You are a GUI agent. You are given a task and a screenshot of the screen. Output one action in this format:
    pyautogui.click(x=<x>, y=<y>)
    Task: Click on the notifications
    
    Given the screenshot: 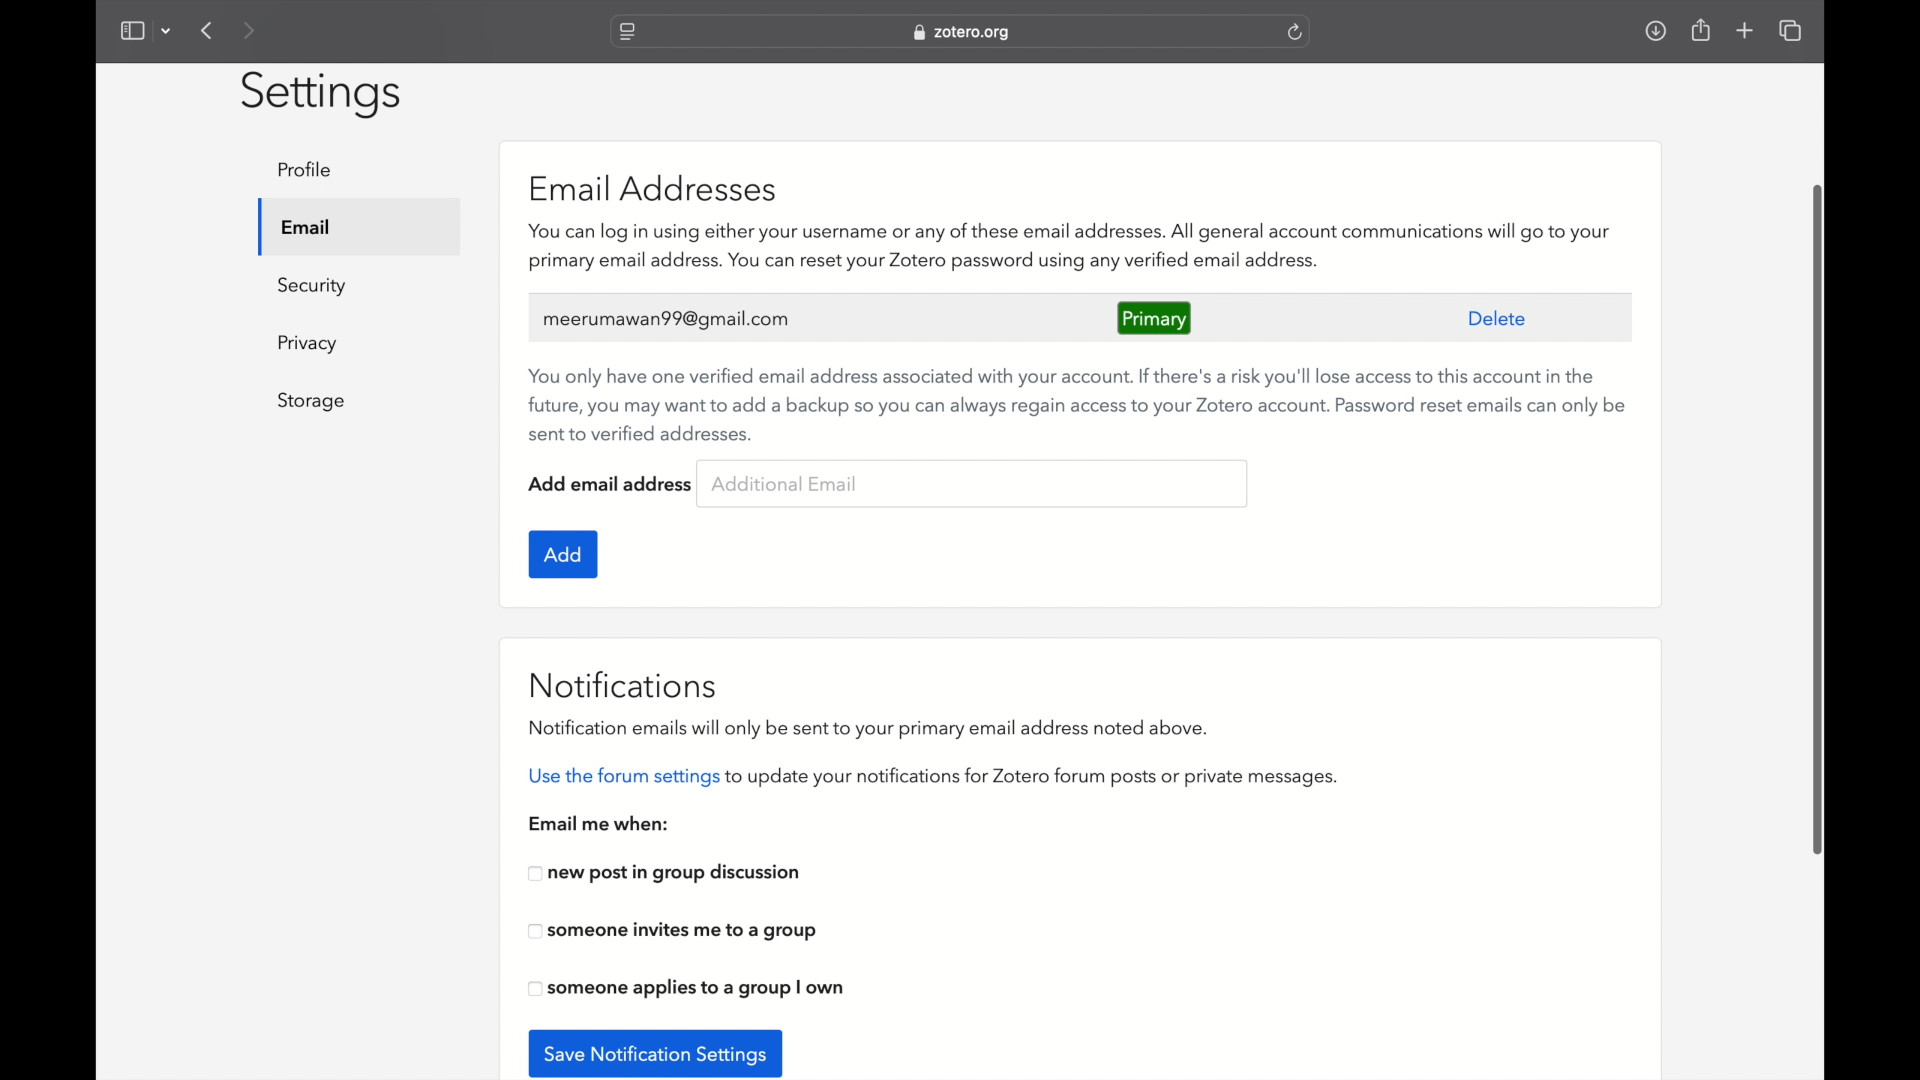 What is the action you would take?
    pyautogui.click(x=624, y=685)
    